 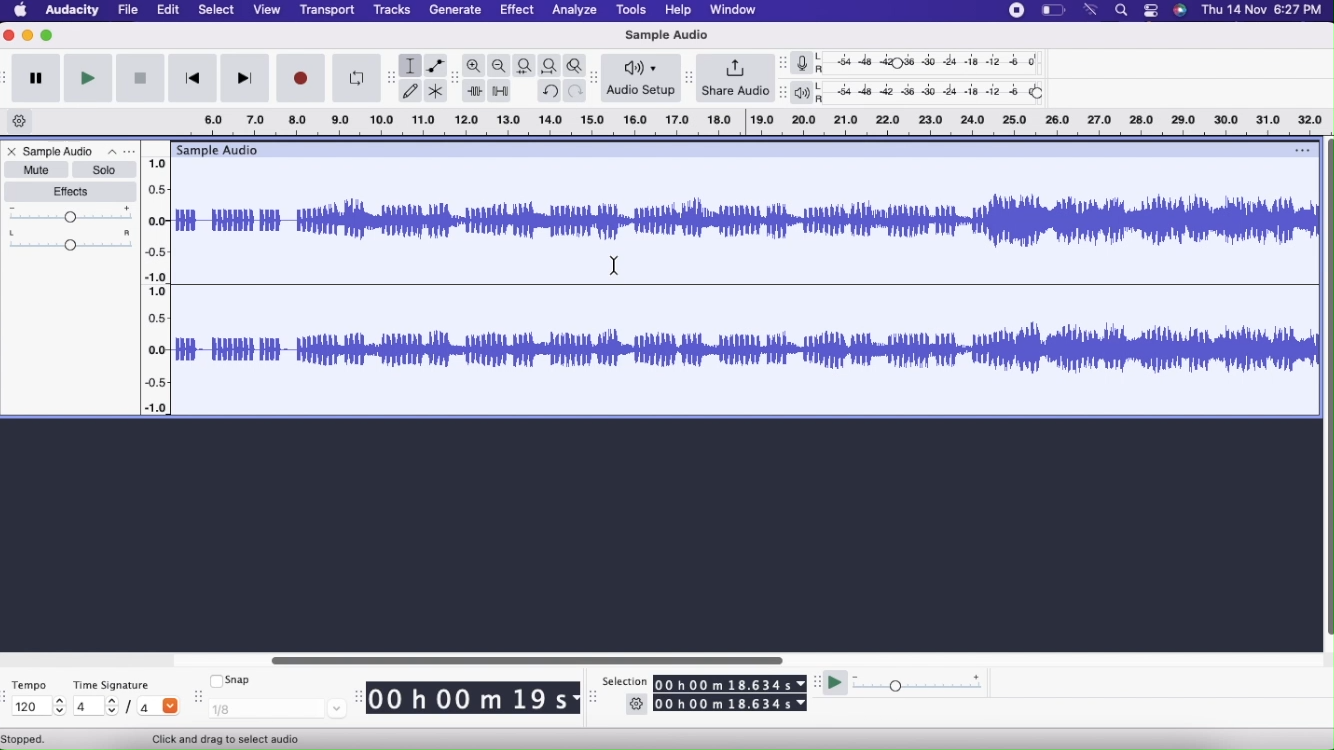 I want to click on Stop, so click(x=140, y=79).